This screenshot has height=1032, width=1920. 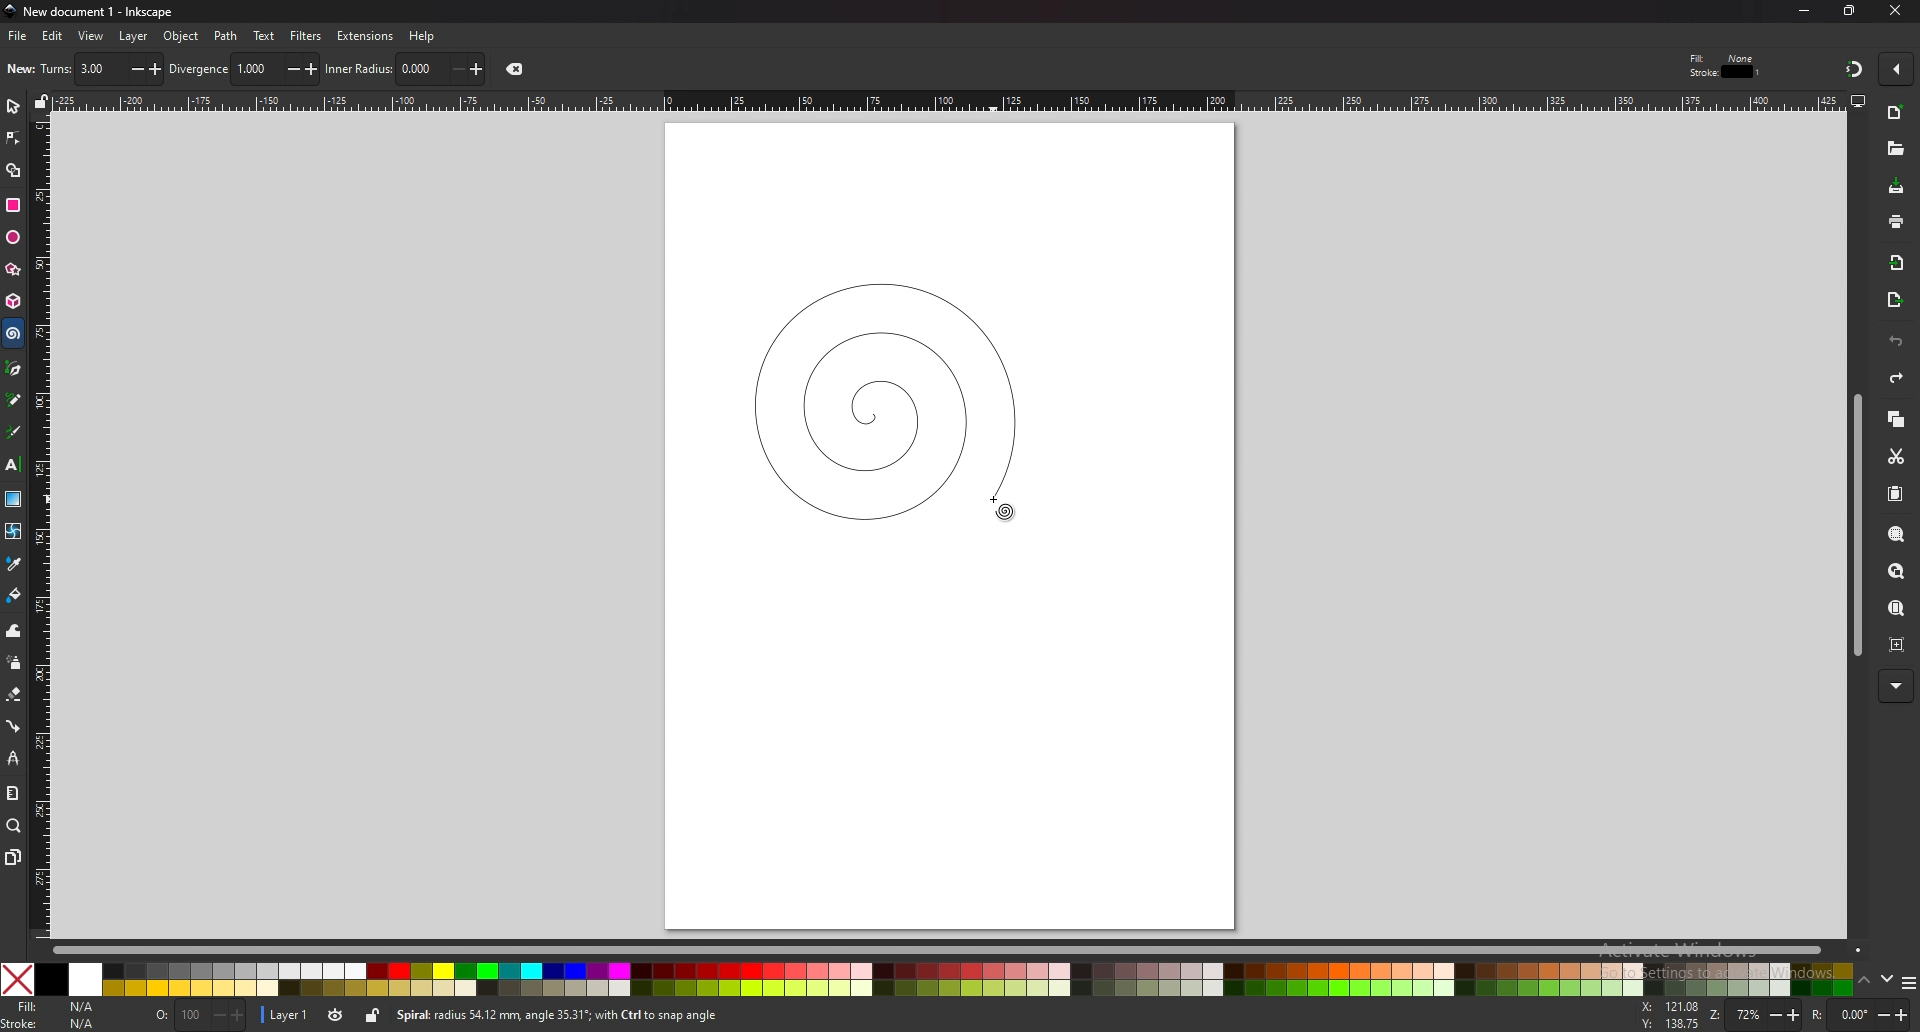 What do you see at coordinates (1861, 1015) in the screenshot?
I see `R: 0.00` at bounding box center [1861, 1015].